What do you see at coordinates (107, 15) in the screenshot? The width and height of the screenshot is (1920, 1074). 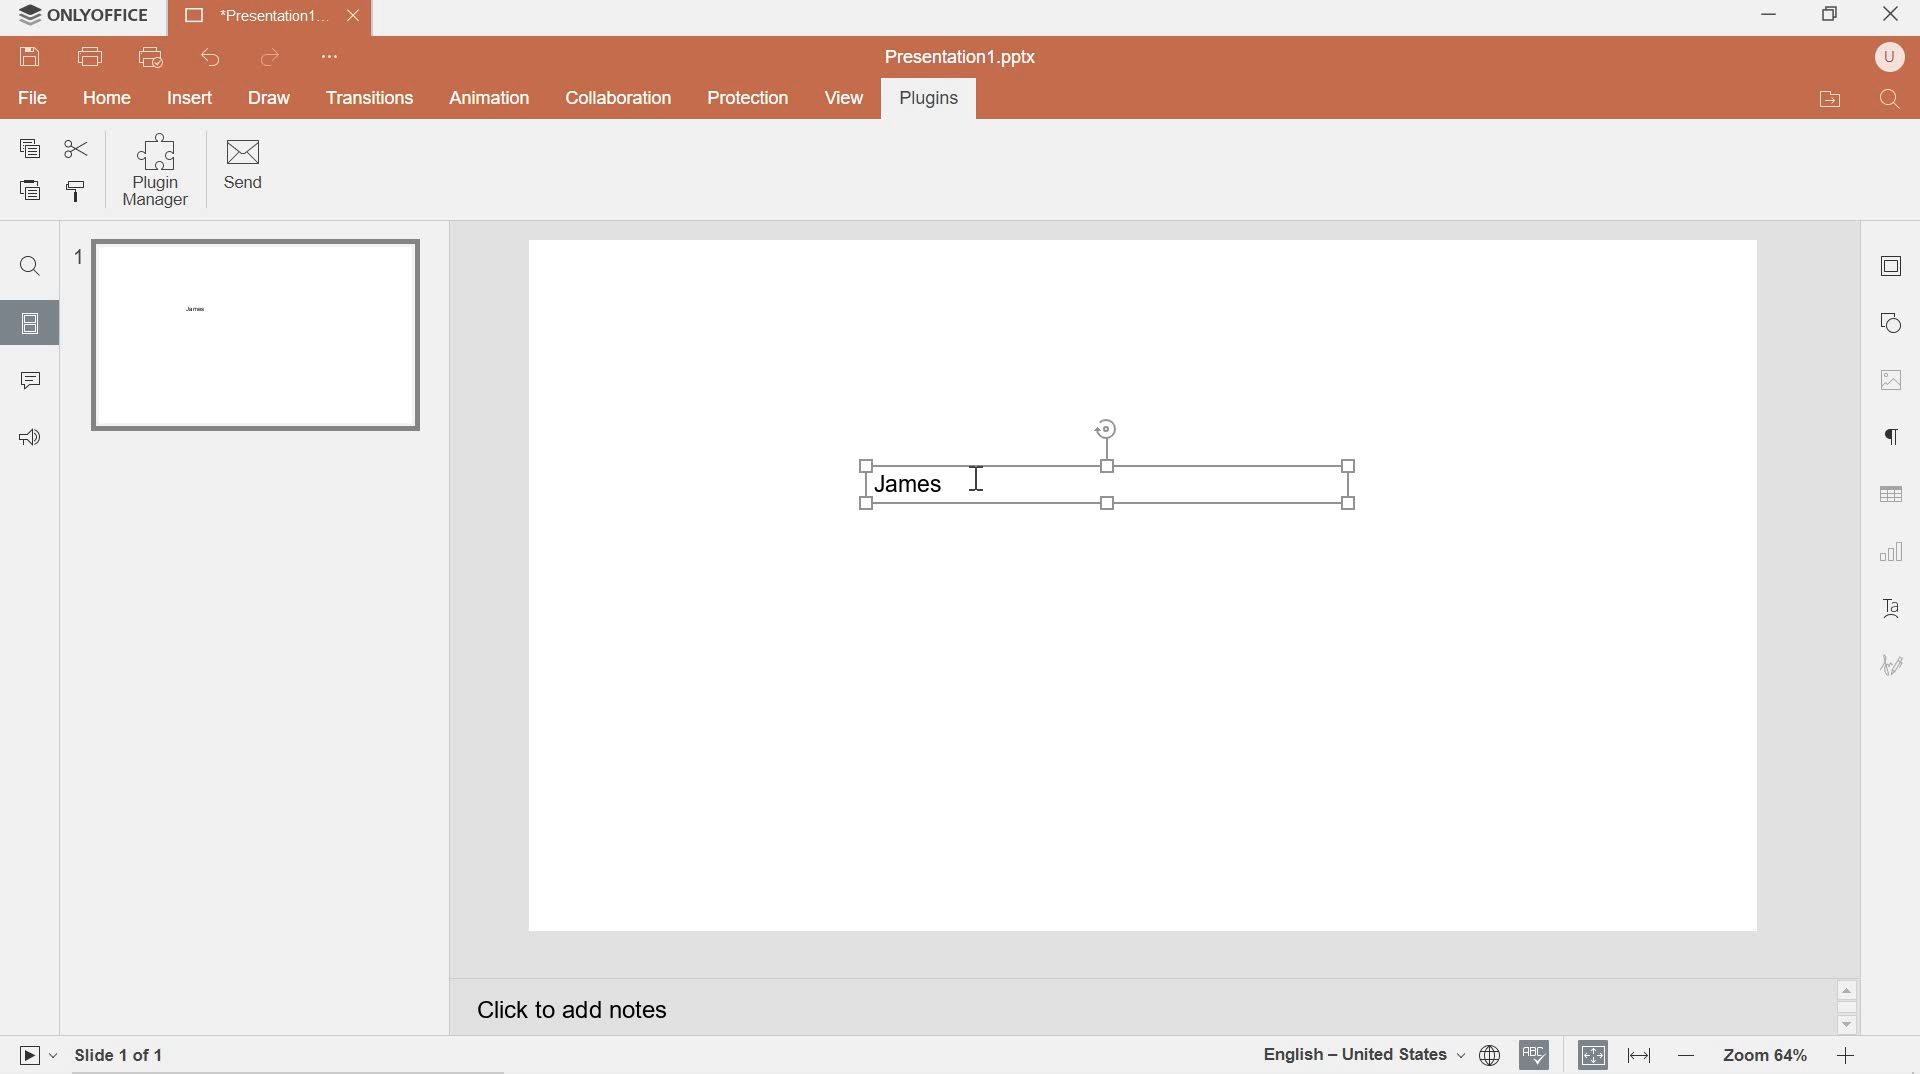 I see `system name` at bounding box center [107, 15].